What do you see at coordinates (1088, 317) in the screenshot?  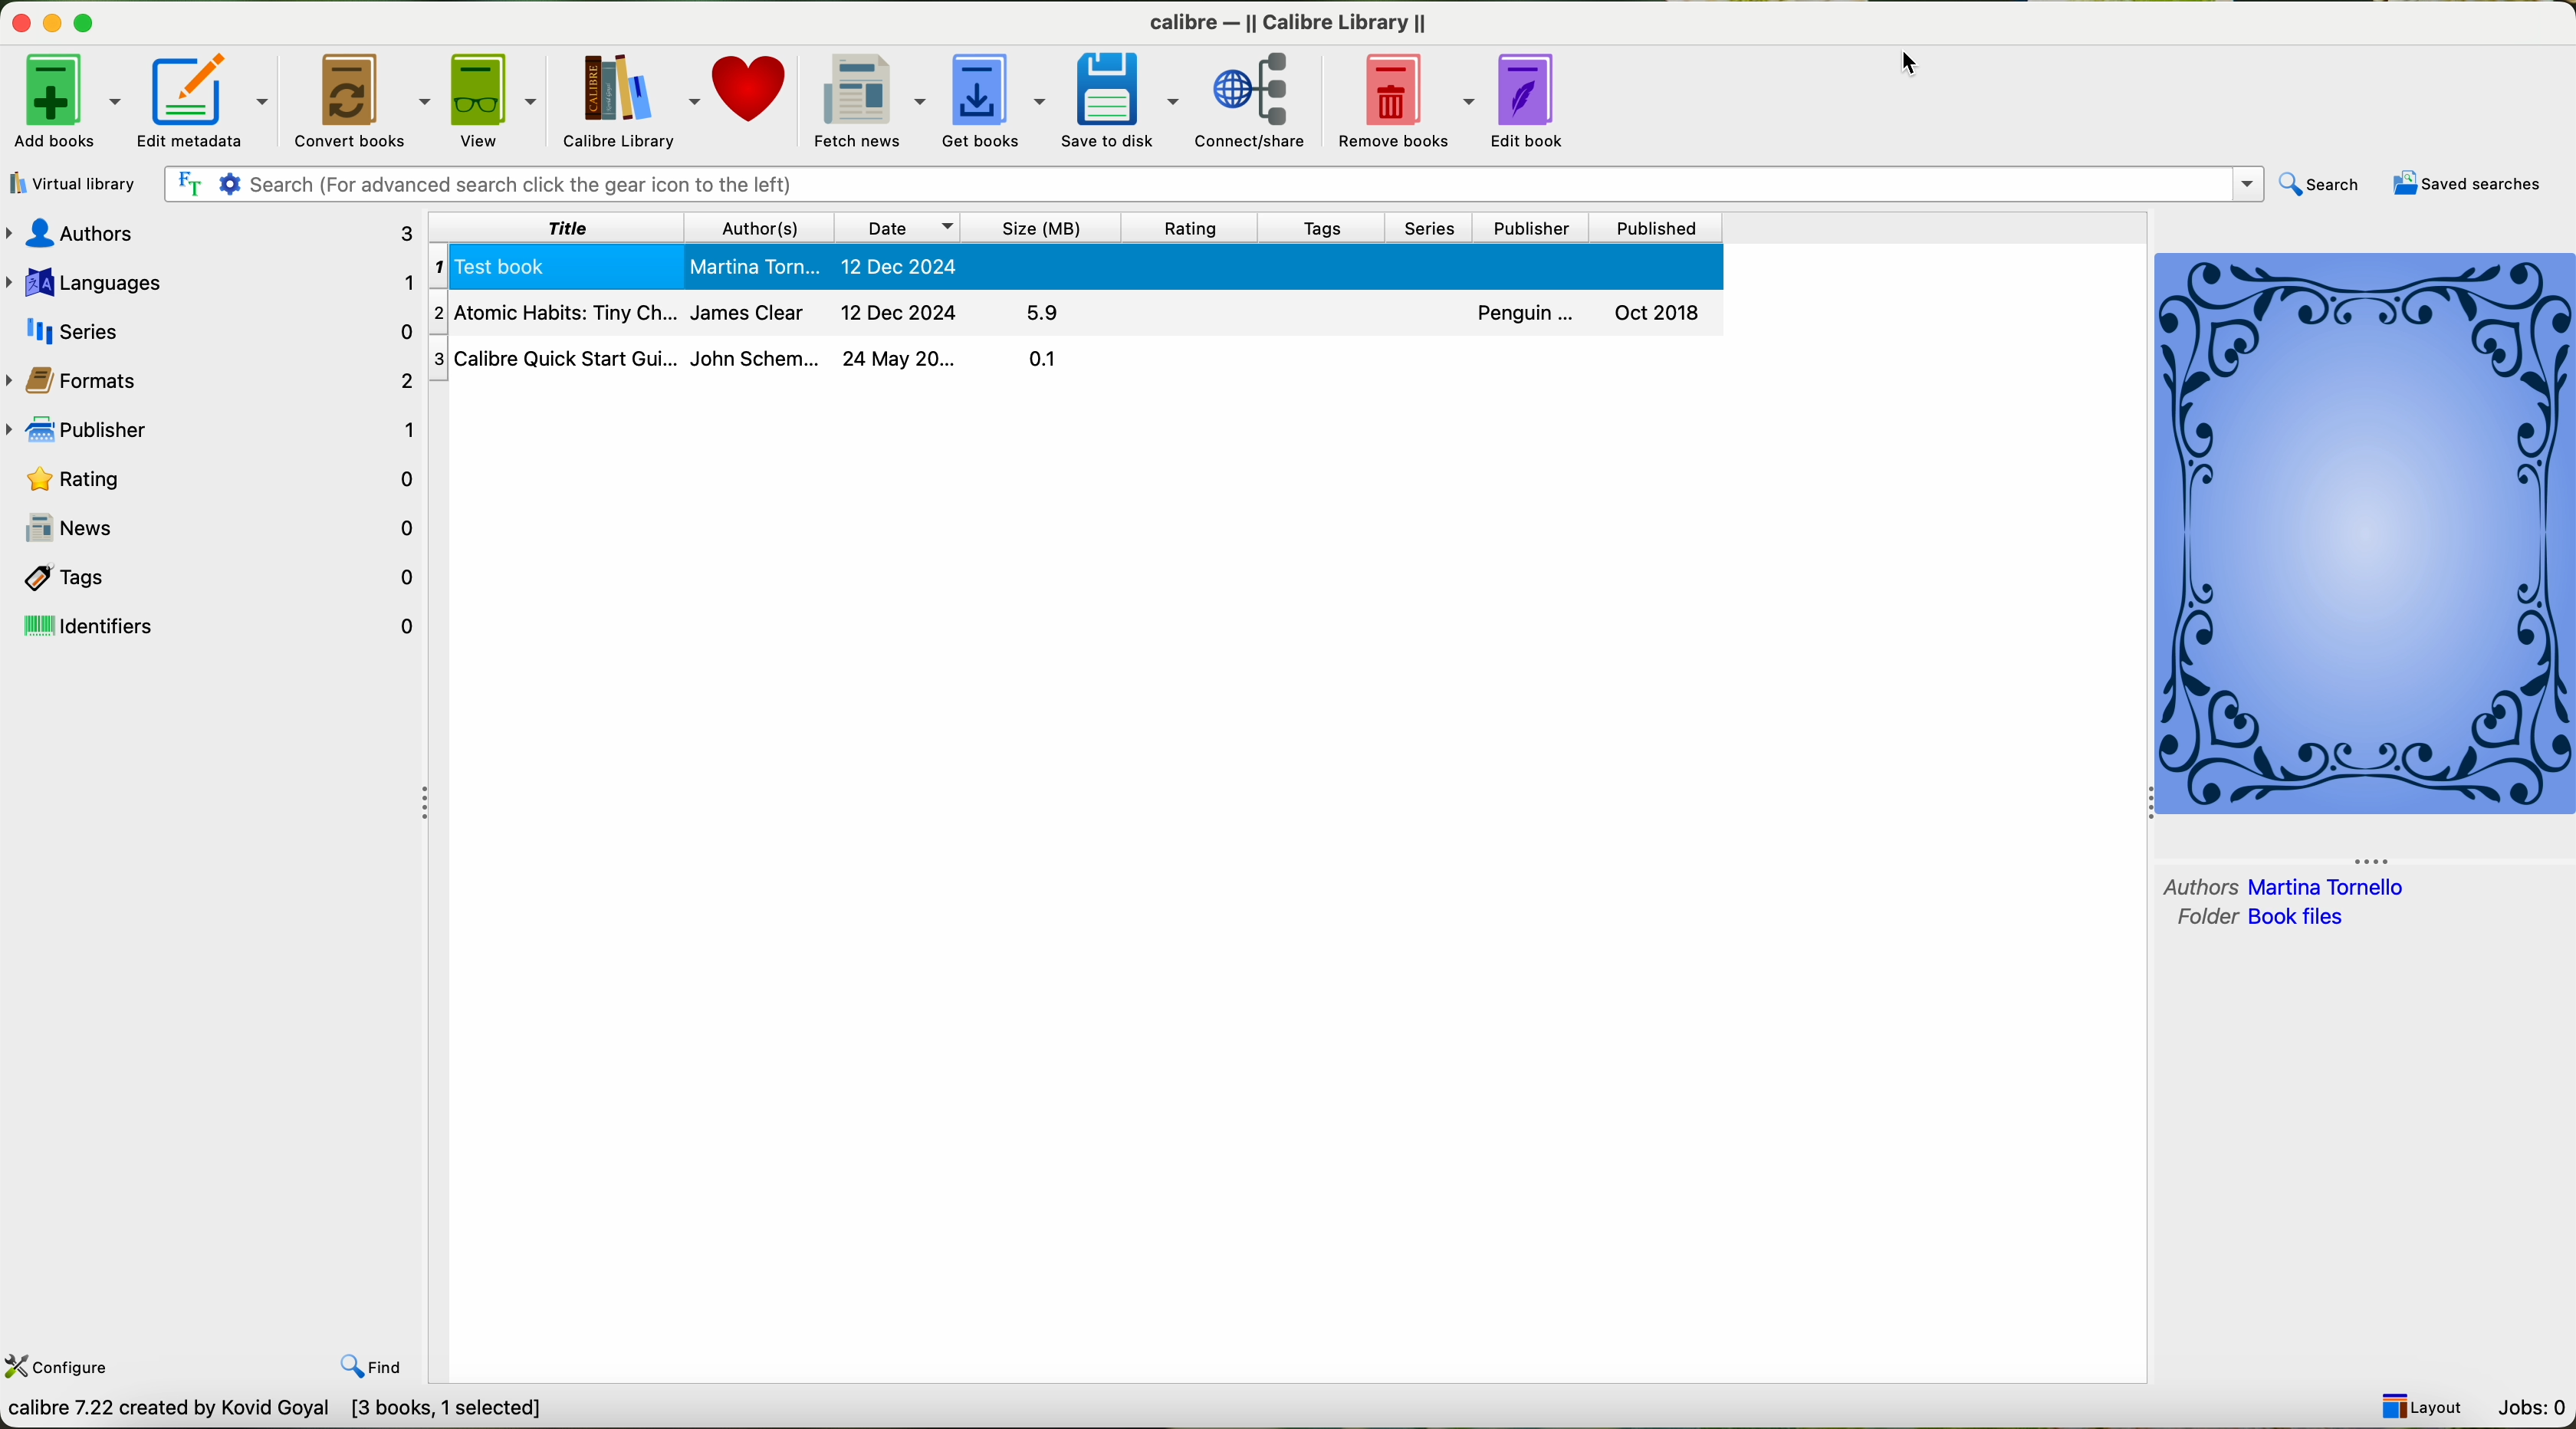 I see `Atomic habits Tiny Ch.....` at bounding box center [1088, 317].